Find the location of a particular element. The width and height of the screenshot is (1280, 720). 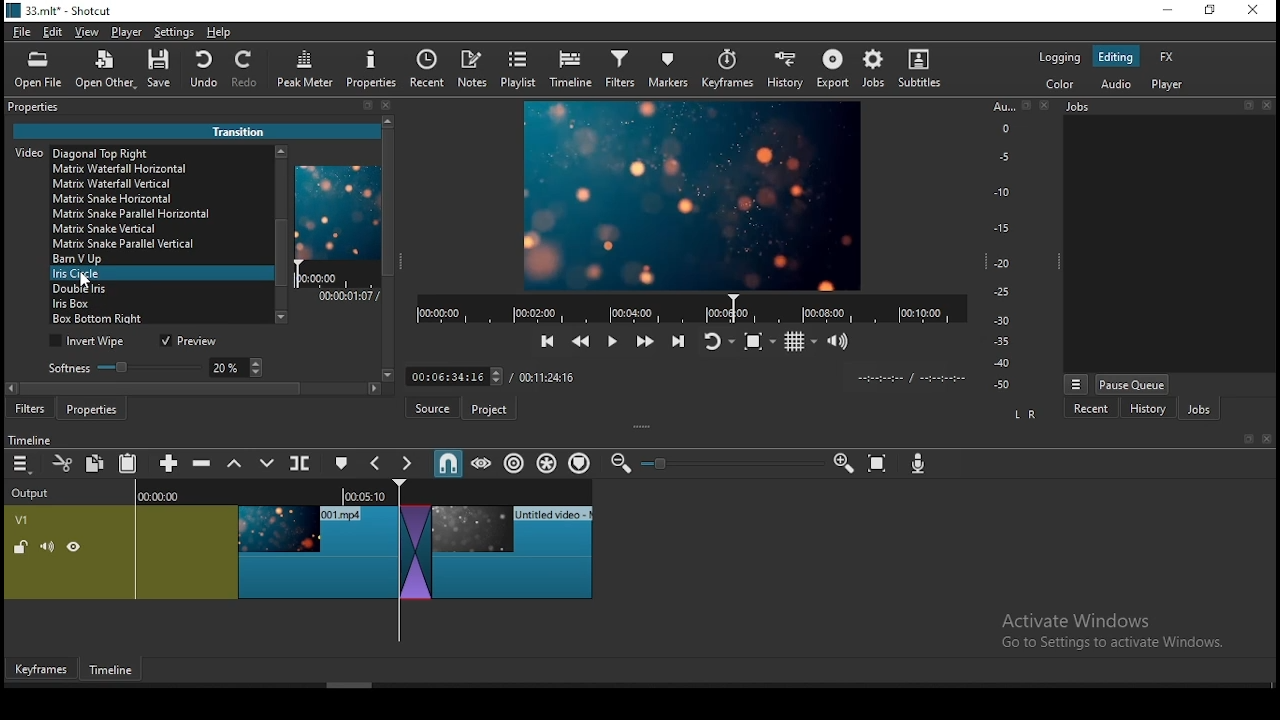

player is located at coordinates (127, 33).